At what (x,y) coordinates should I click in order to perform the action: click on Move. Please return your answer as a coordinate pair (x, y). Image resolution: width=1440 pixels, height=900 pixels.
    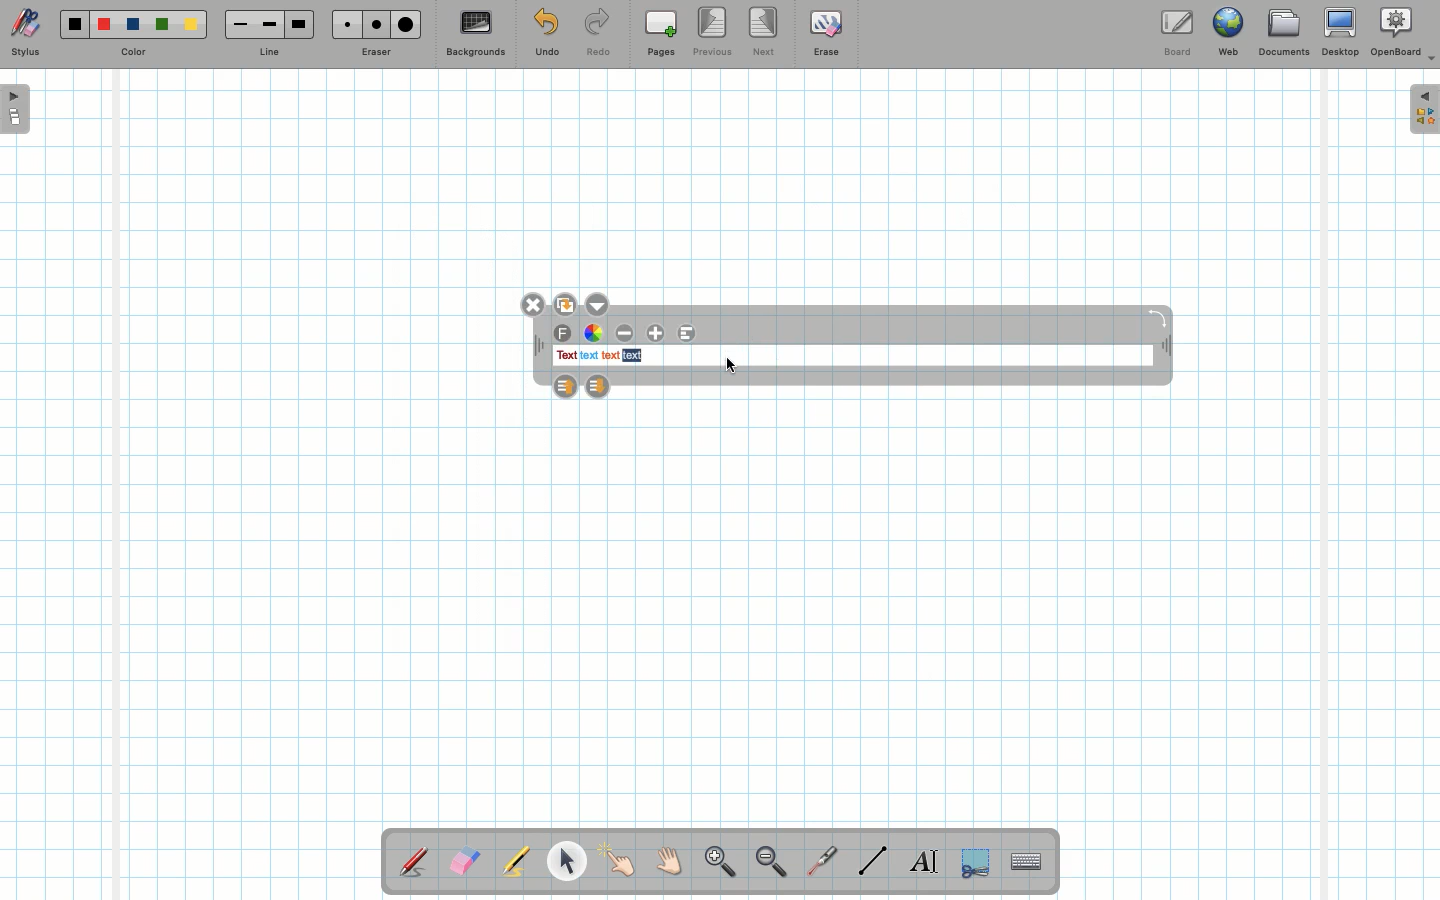
    Looking at the image, I should click on (1164, 348).